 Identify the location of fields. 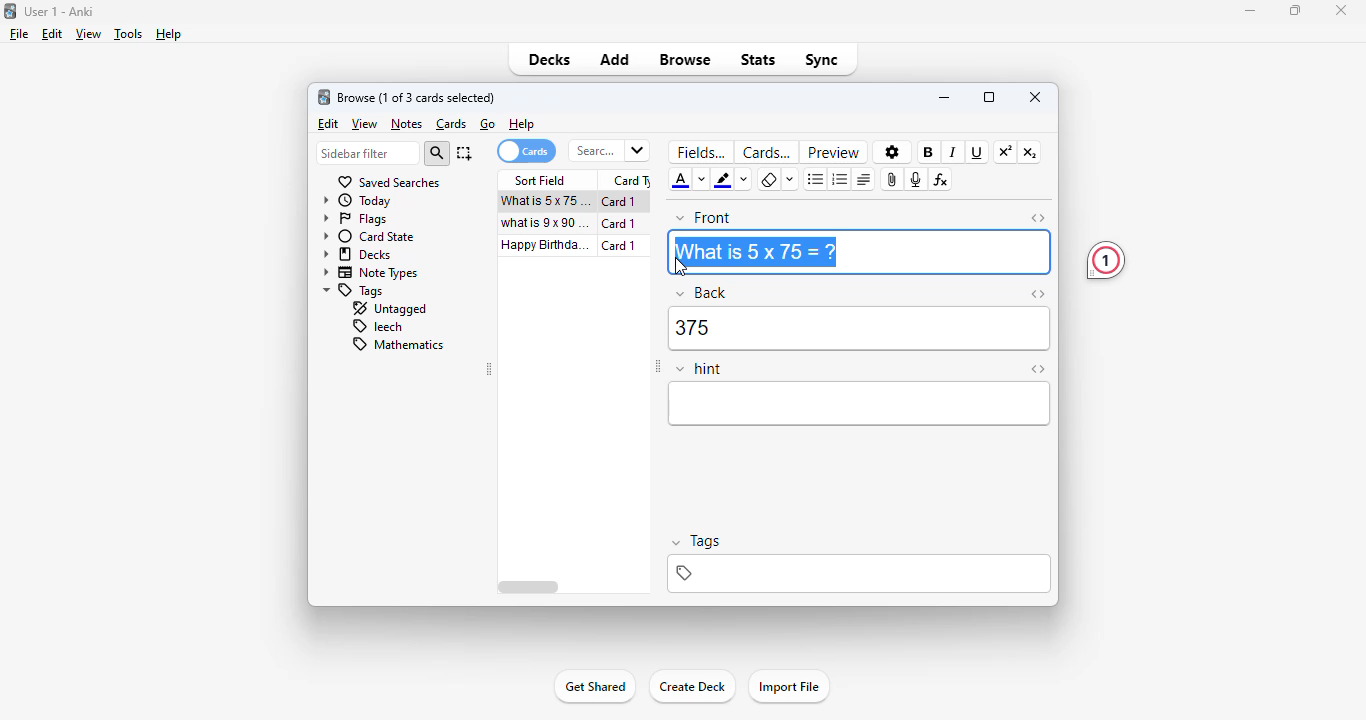
(701, 152).